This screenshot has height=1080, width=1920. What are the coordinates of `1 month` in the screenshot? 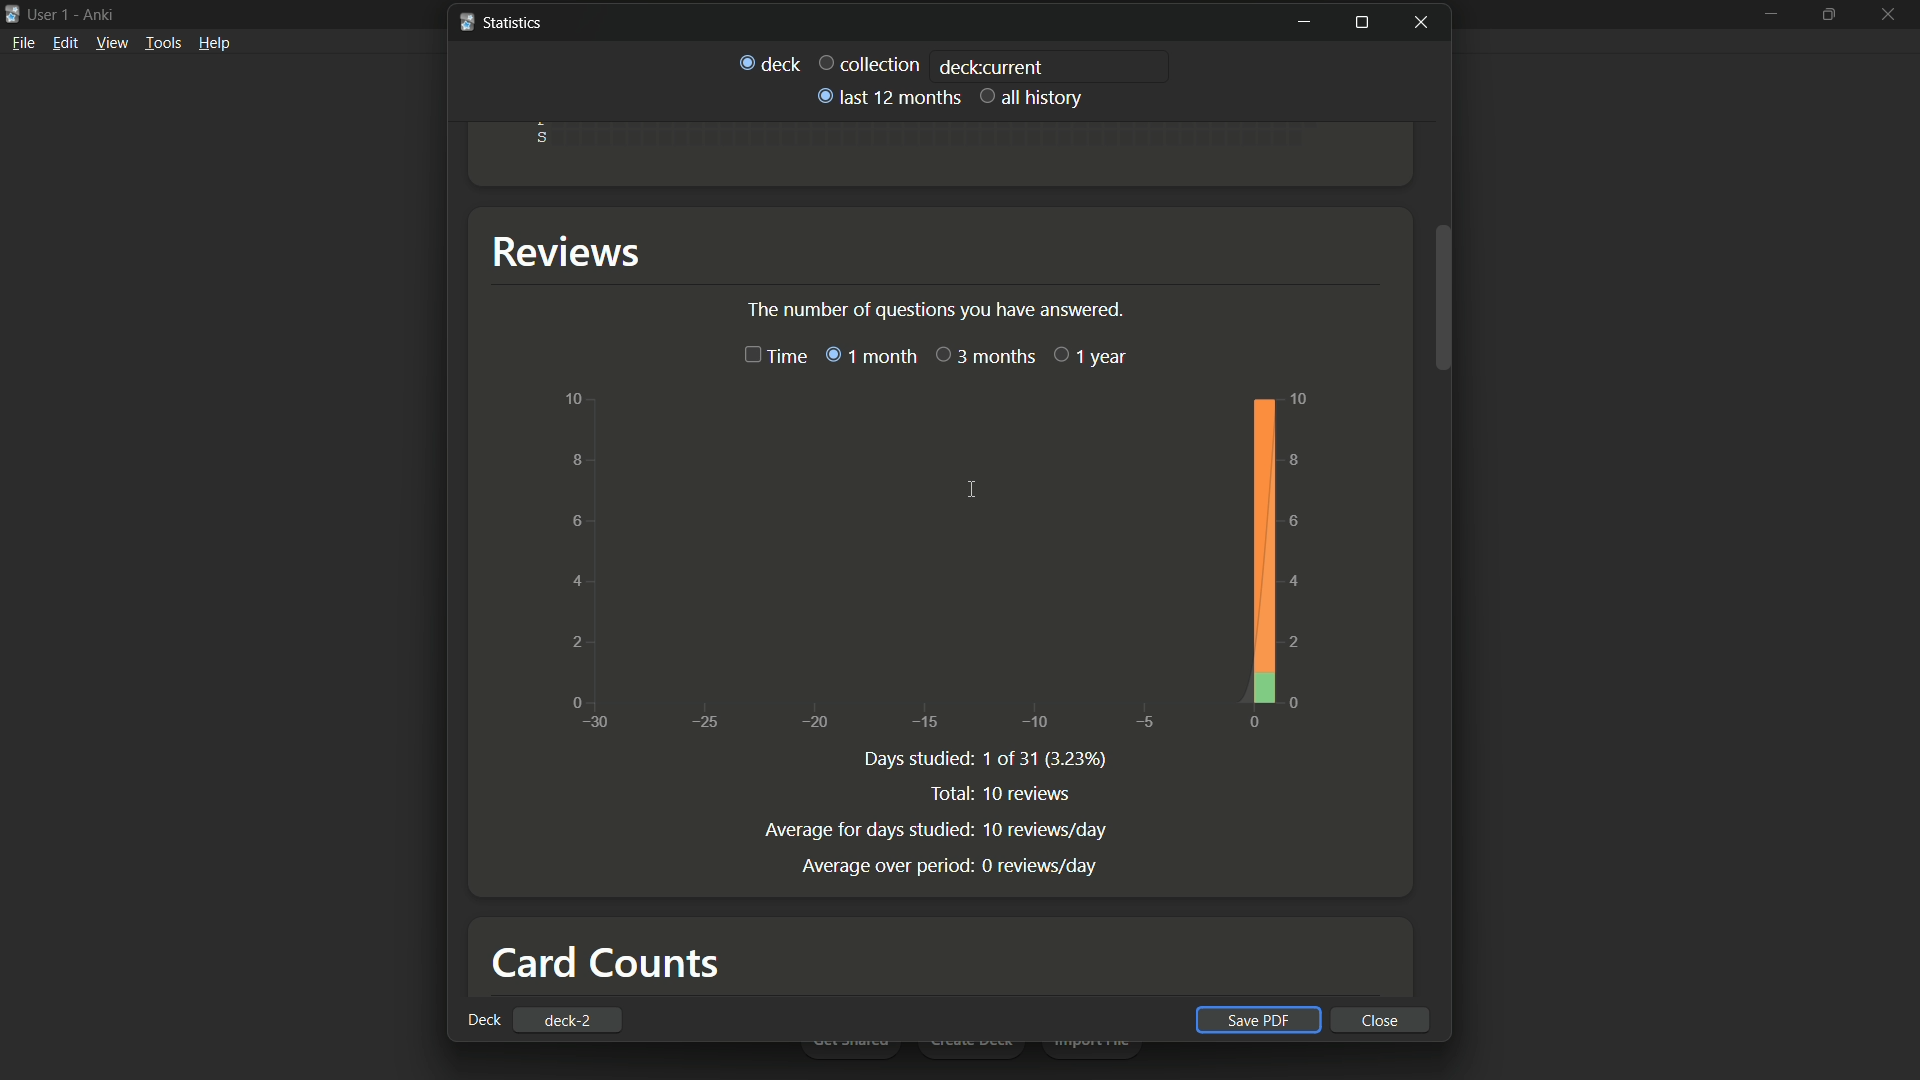 It's located at (869, 356).